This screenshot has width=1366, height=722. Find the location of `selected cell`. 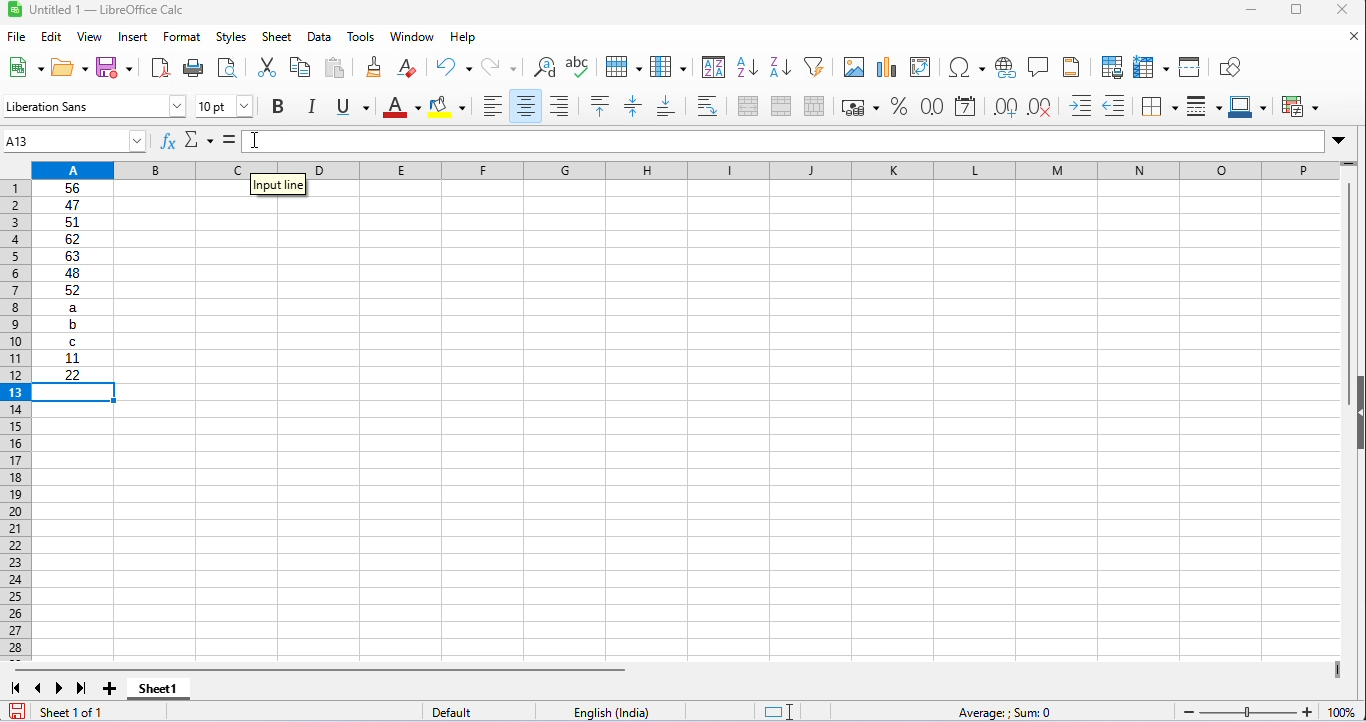

selected cell is located at coordinates (74, 392).